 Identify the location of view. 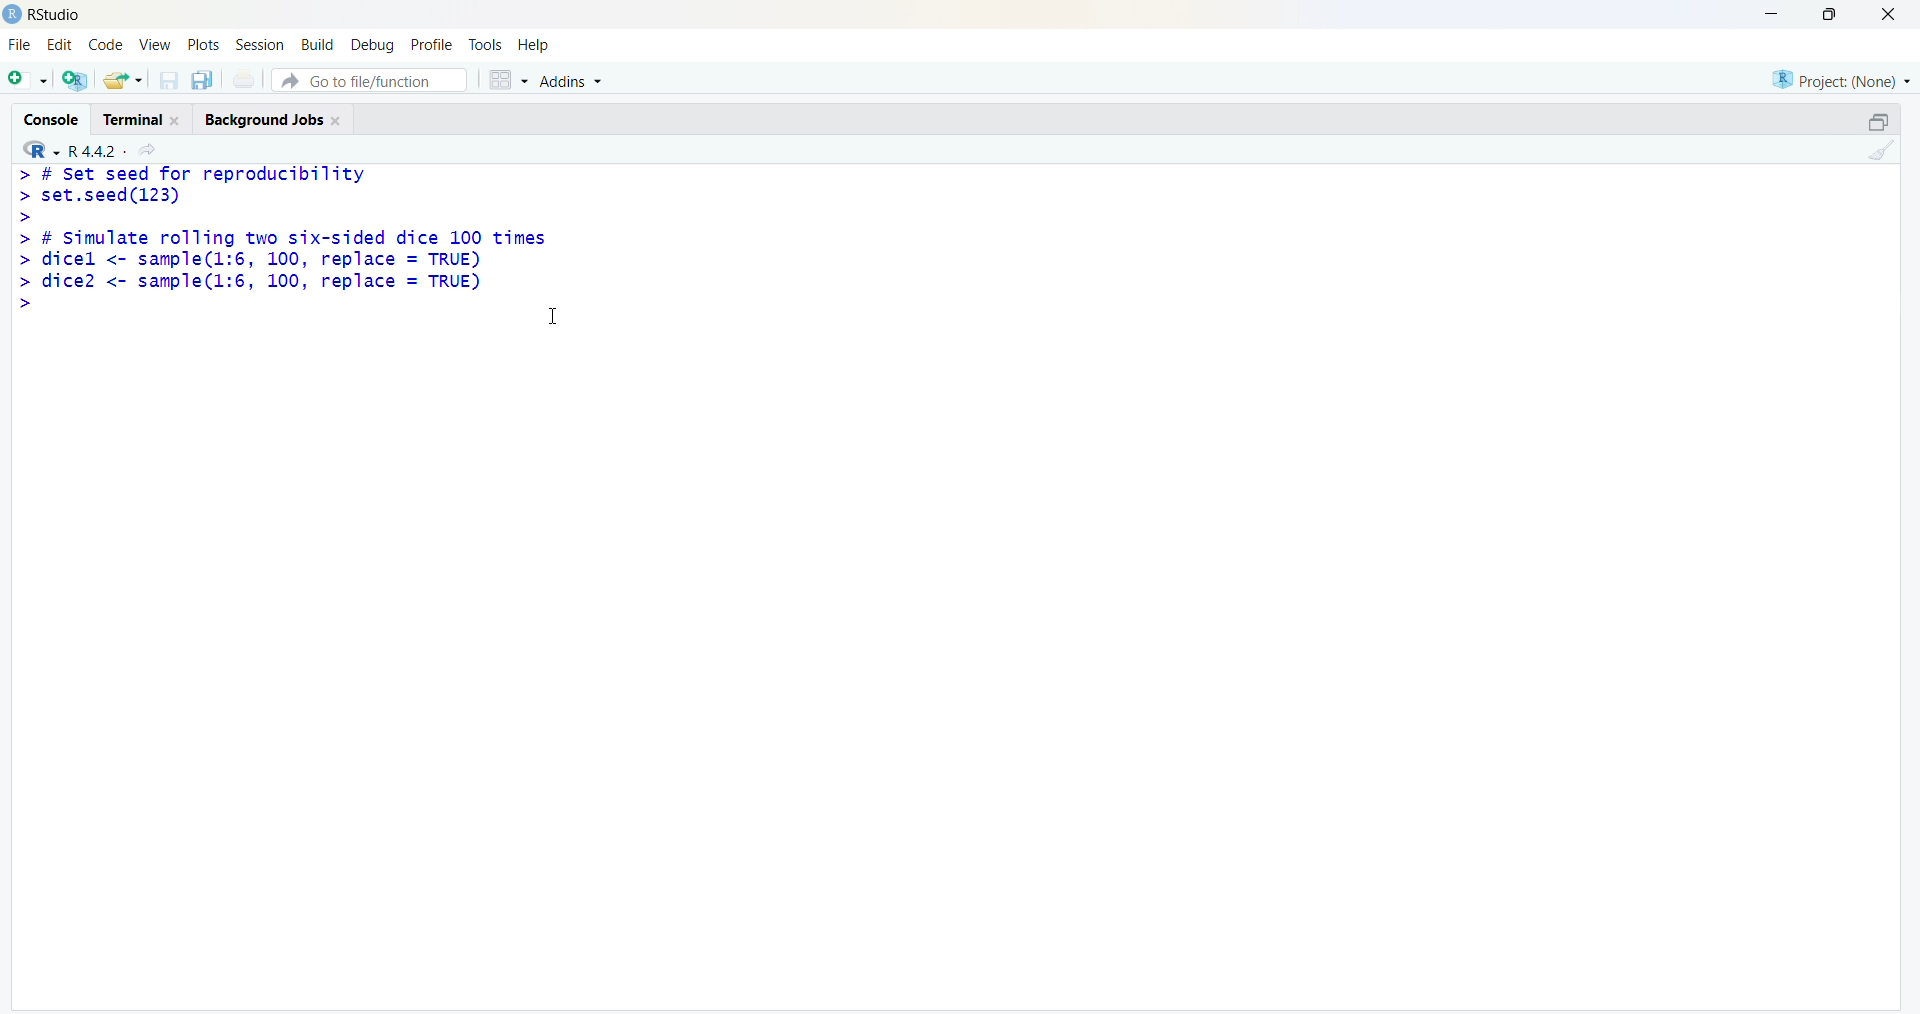
(155, 44).